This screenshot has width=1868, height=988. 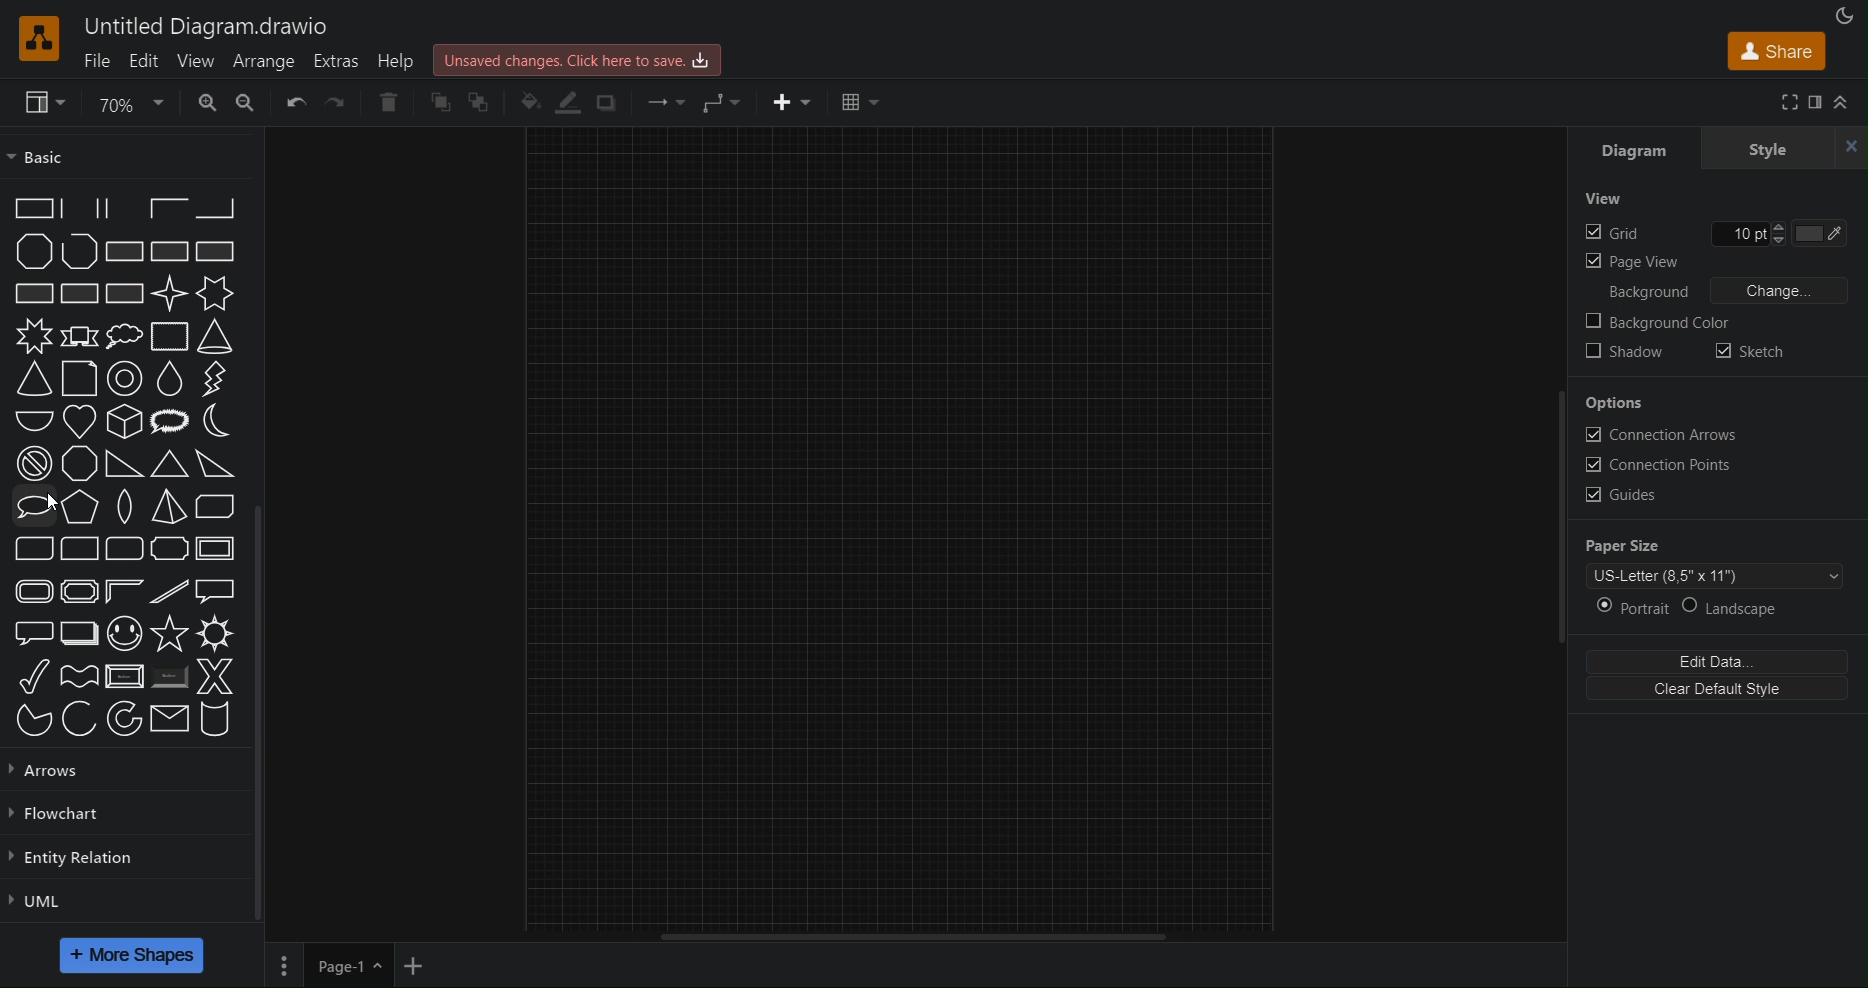 What do you see at coordinates (39, 103) in the screenshot?
I see `View` at bounding box center [39, 103].